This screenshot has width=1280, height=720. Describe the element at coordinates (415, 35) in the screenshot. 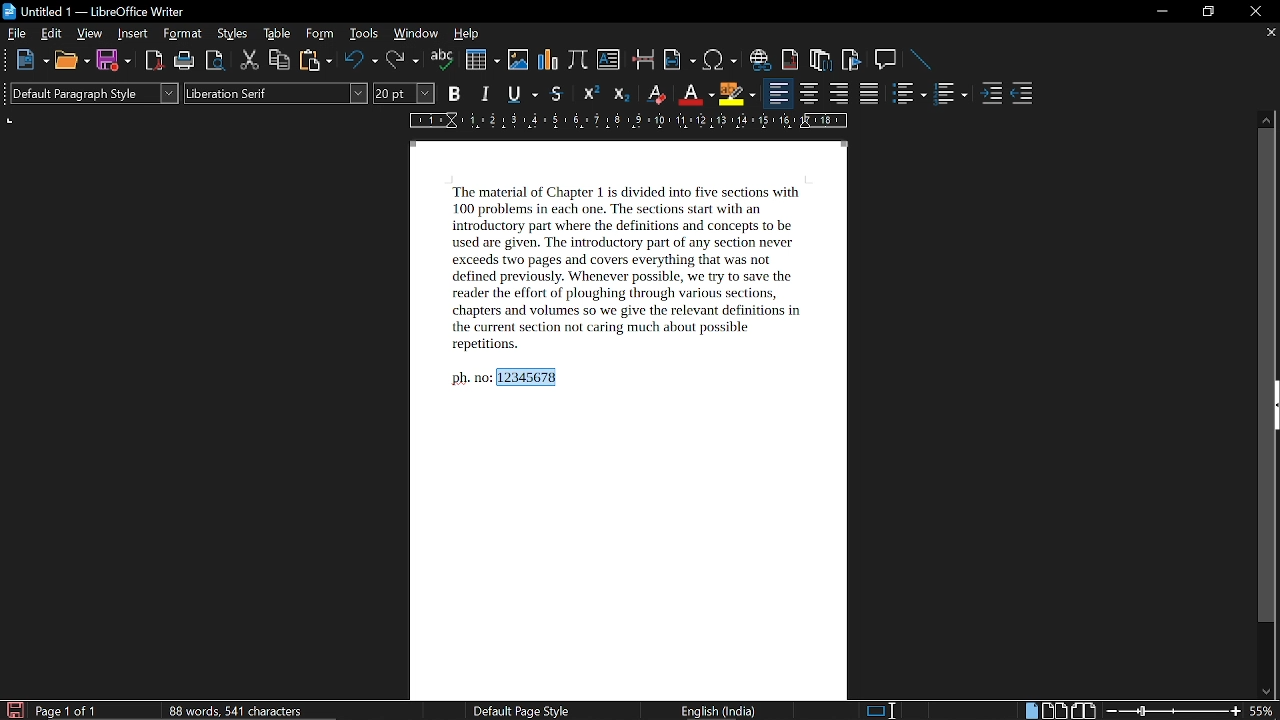

I see `window` at that location.